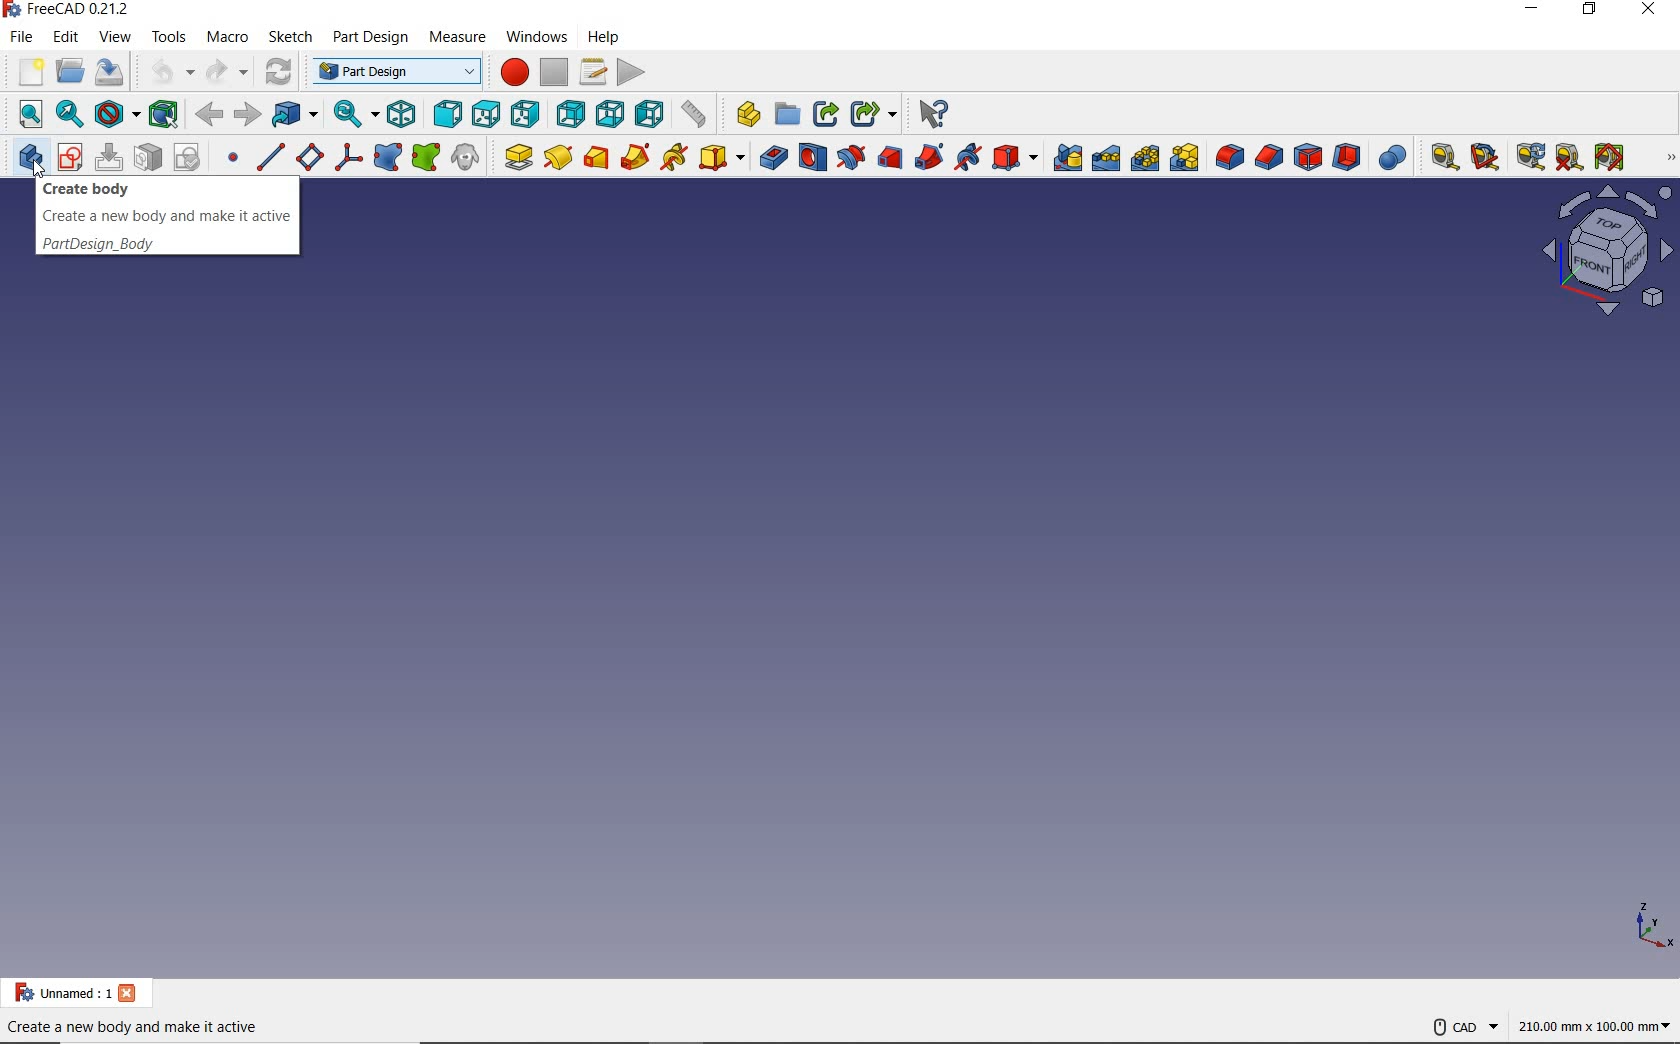 The width and height of the screenshot is (1680, 1044). What do you see at coordinates (117, 114) in the screenshot?
I see `draw style` at bounding box center [117, 114].